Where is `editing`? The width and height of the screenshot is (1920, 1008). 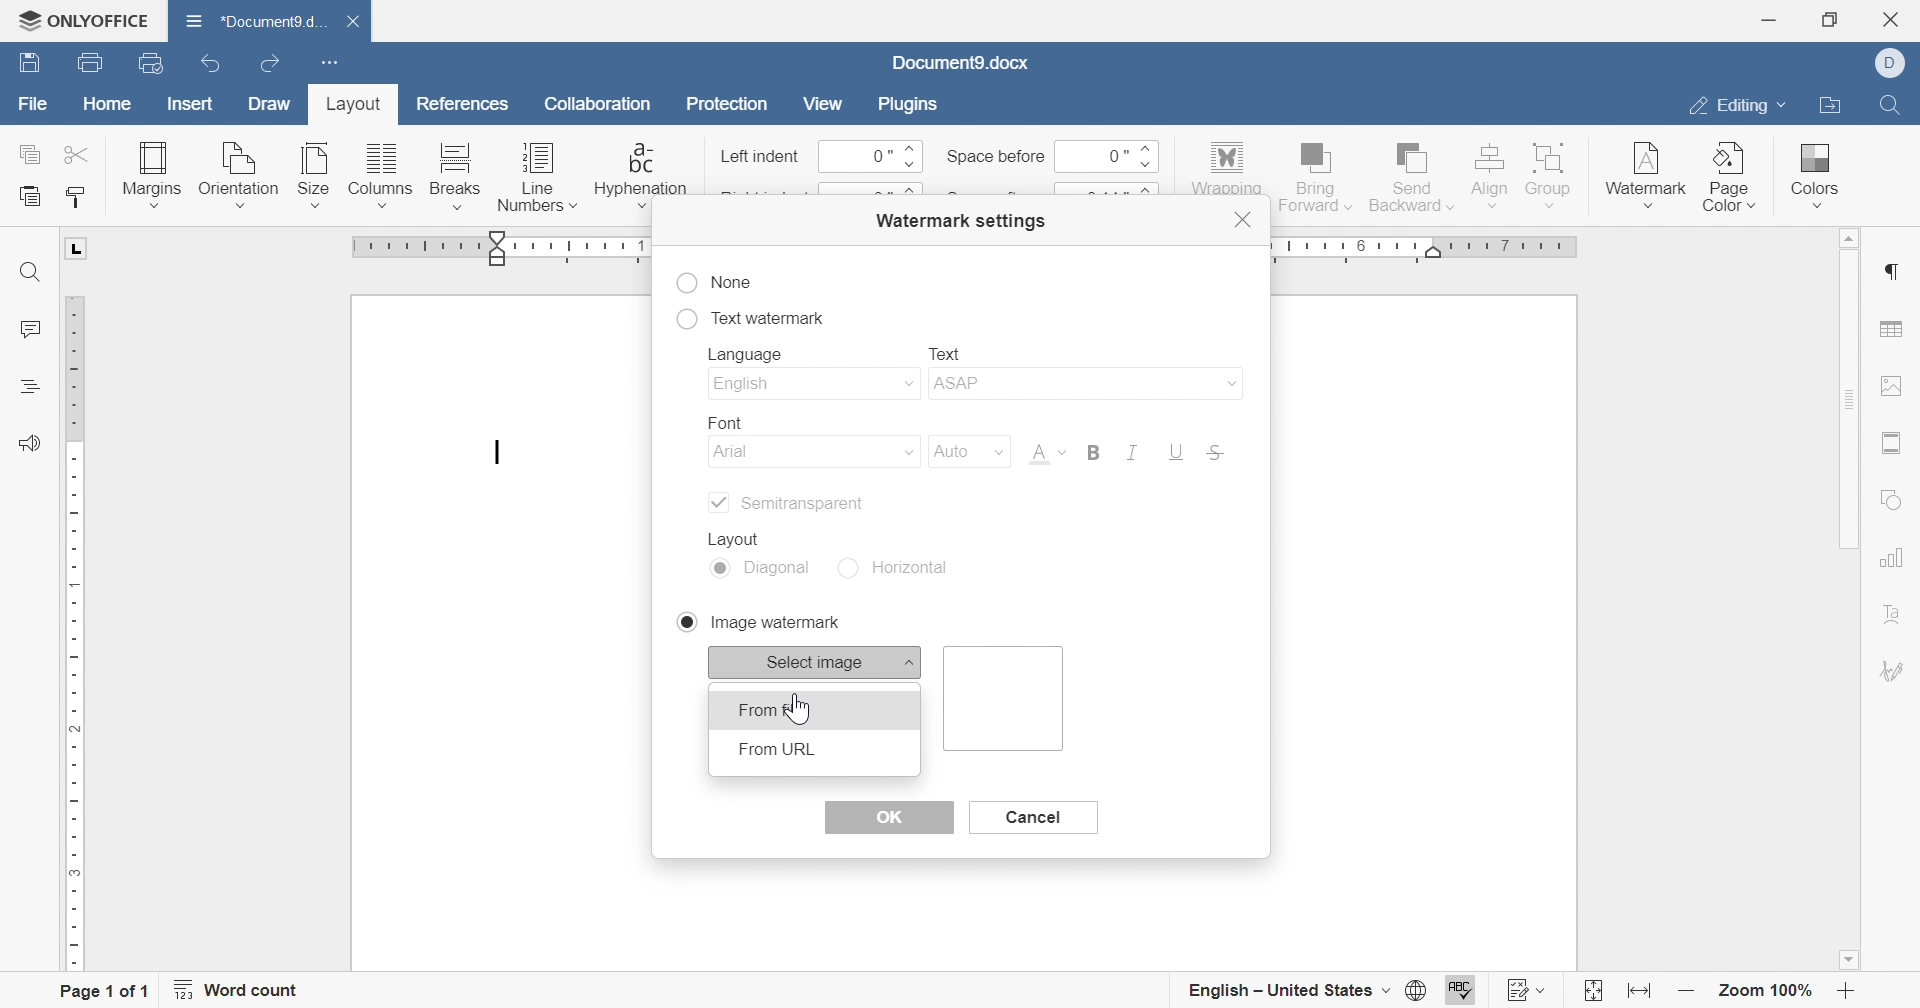 editing is located at coordinates (1733, 109).